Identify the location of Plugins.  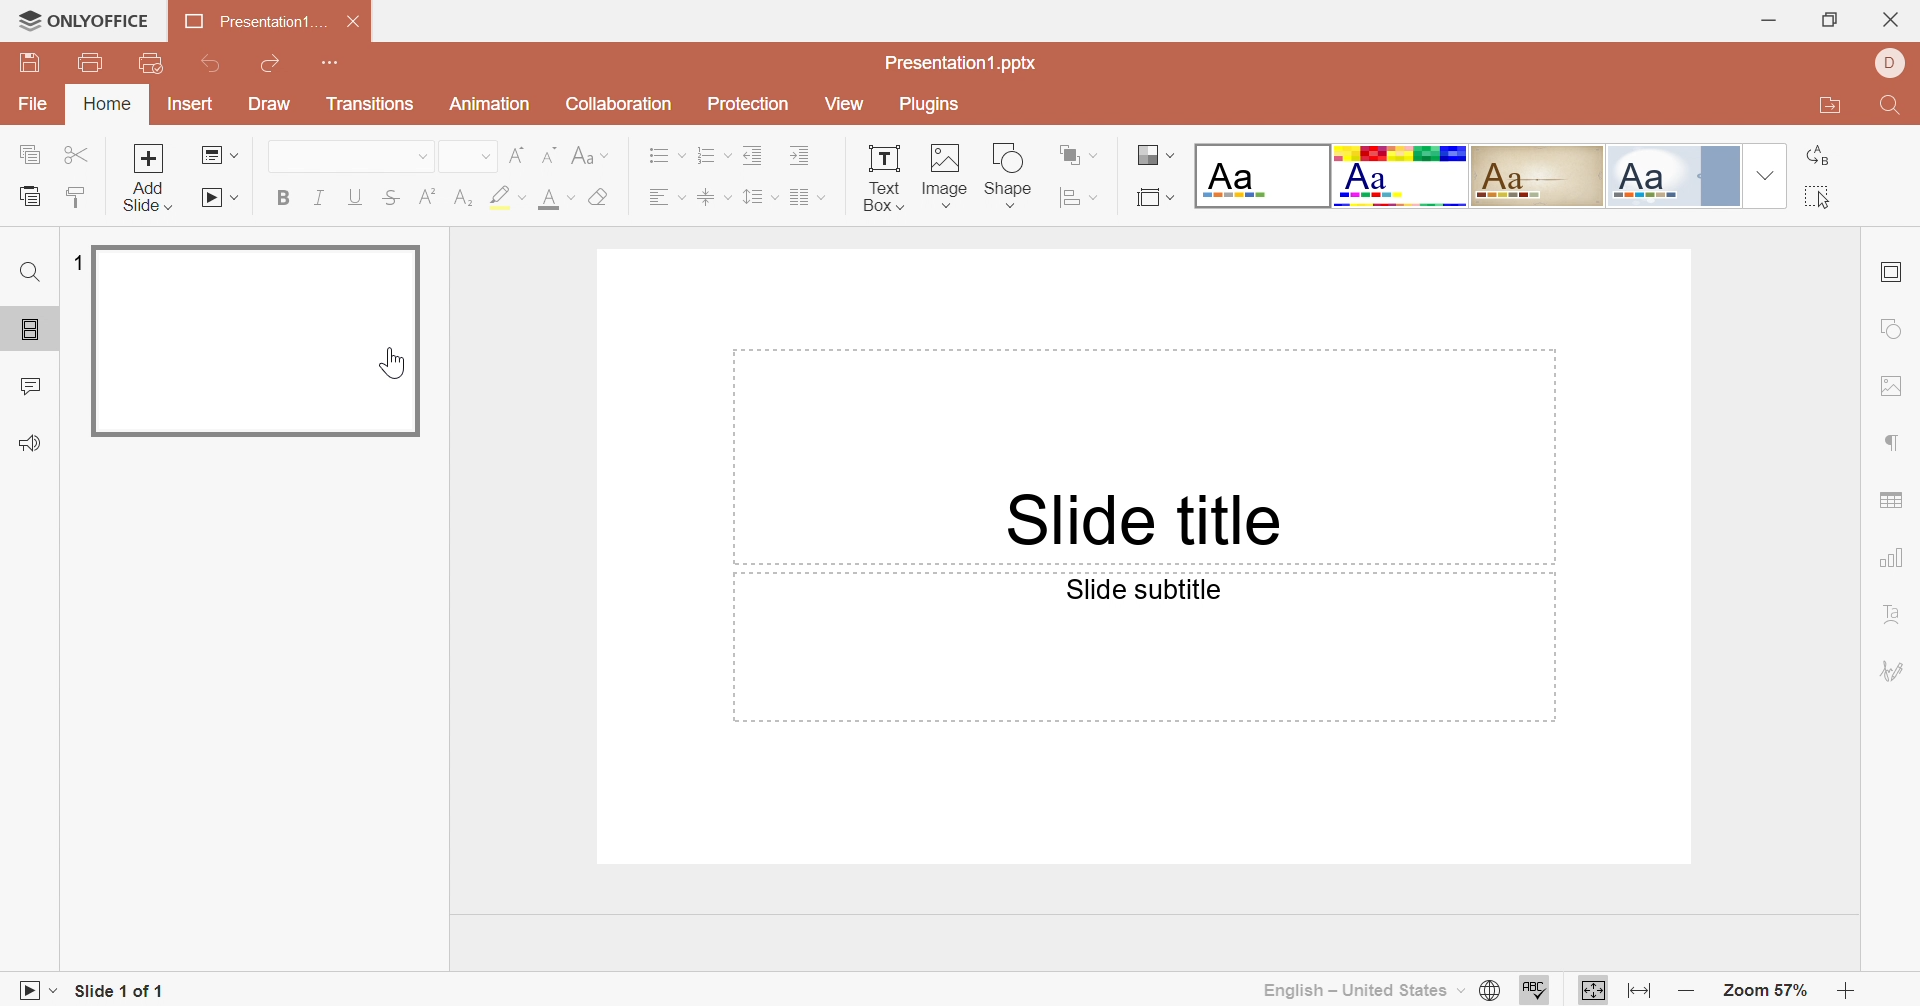
(937, 107).